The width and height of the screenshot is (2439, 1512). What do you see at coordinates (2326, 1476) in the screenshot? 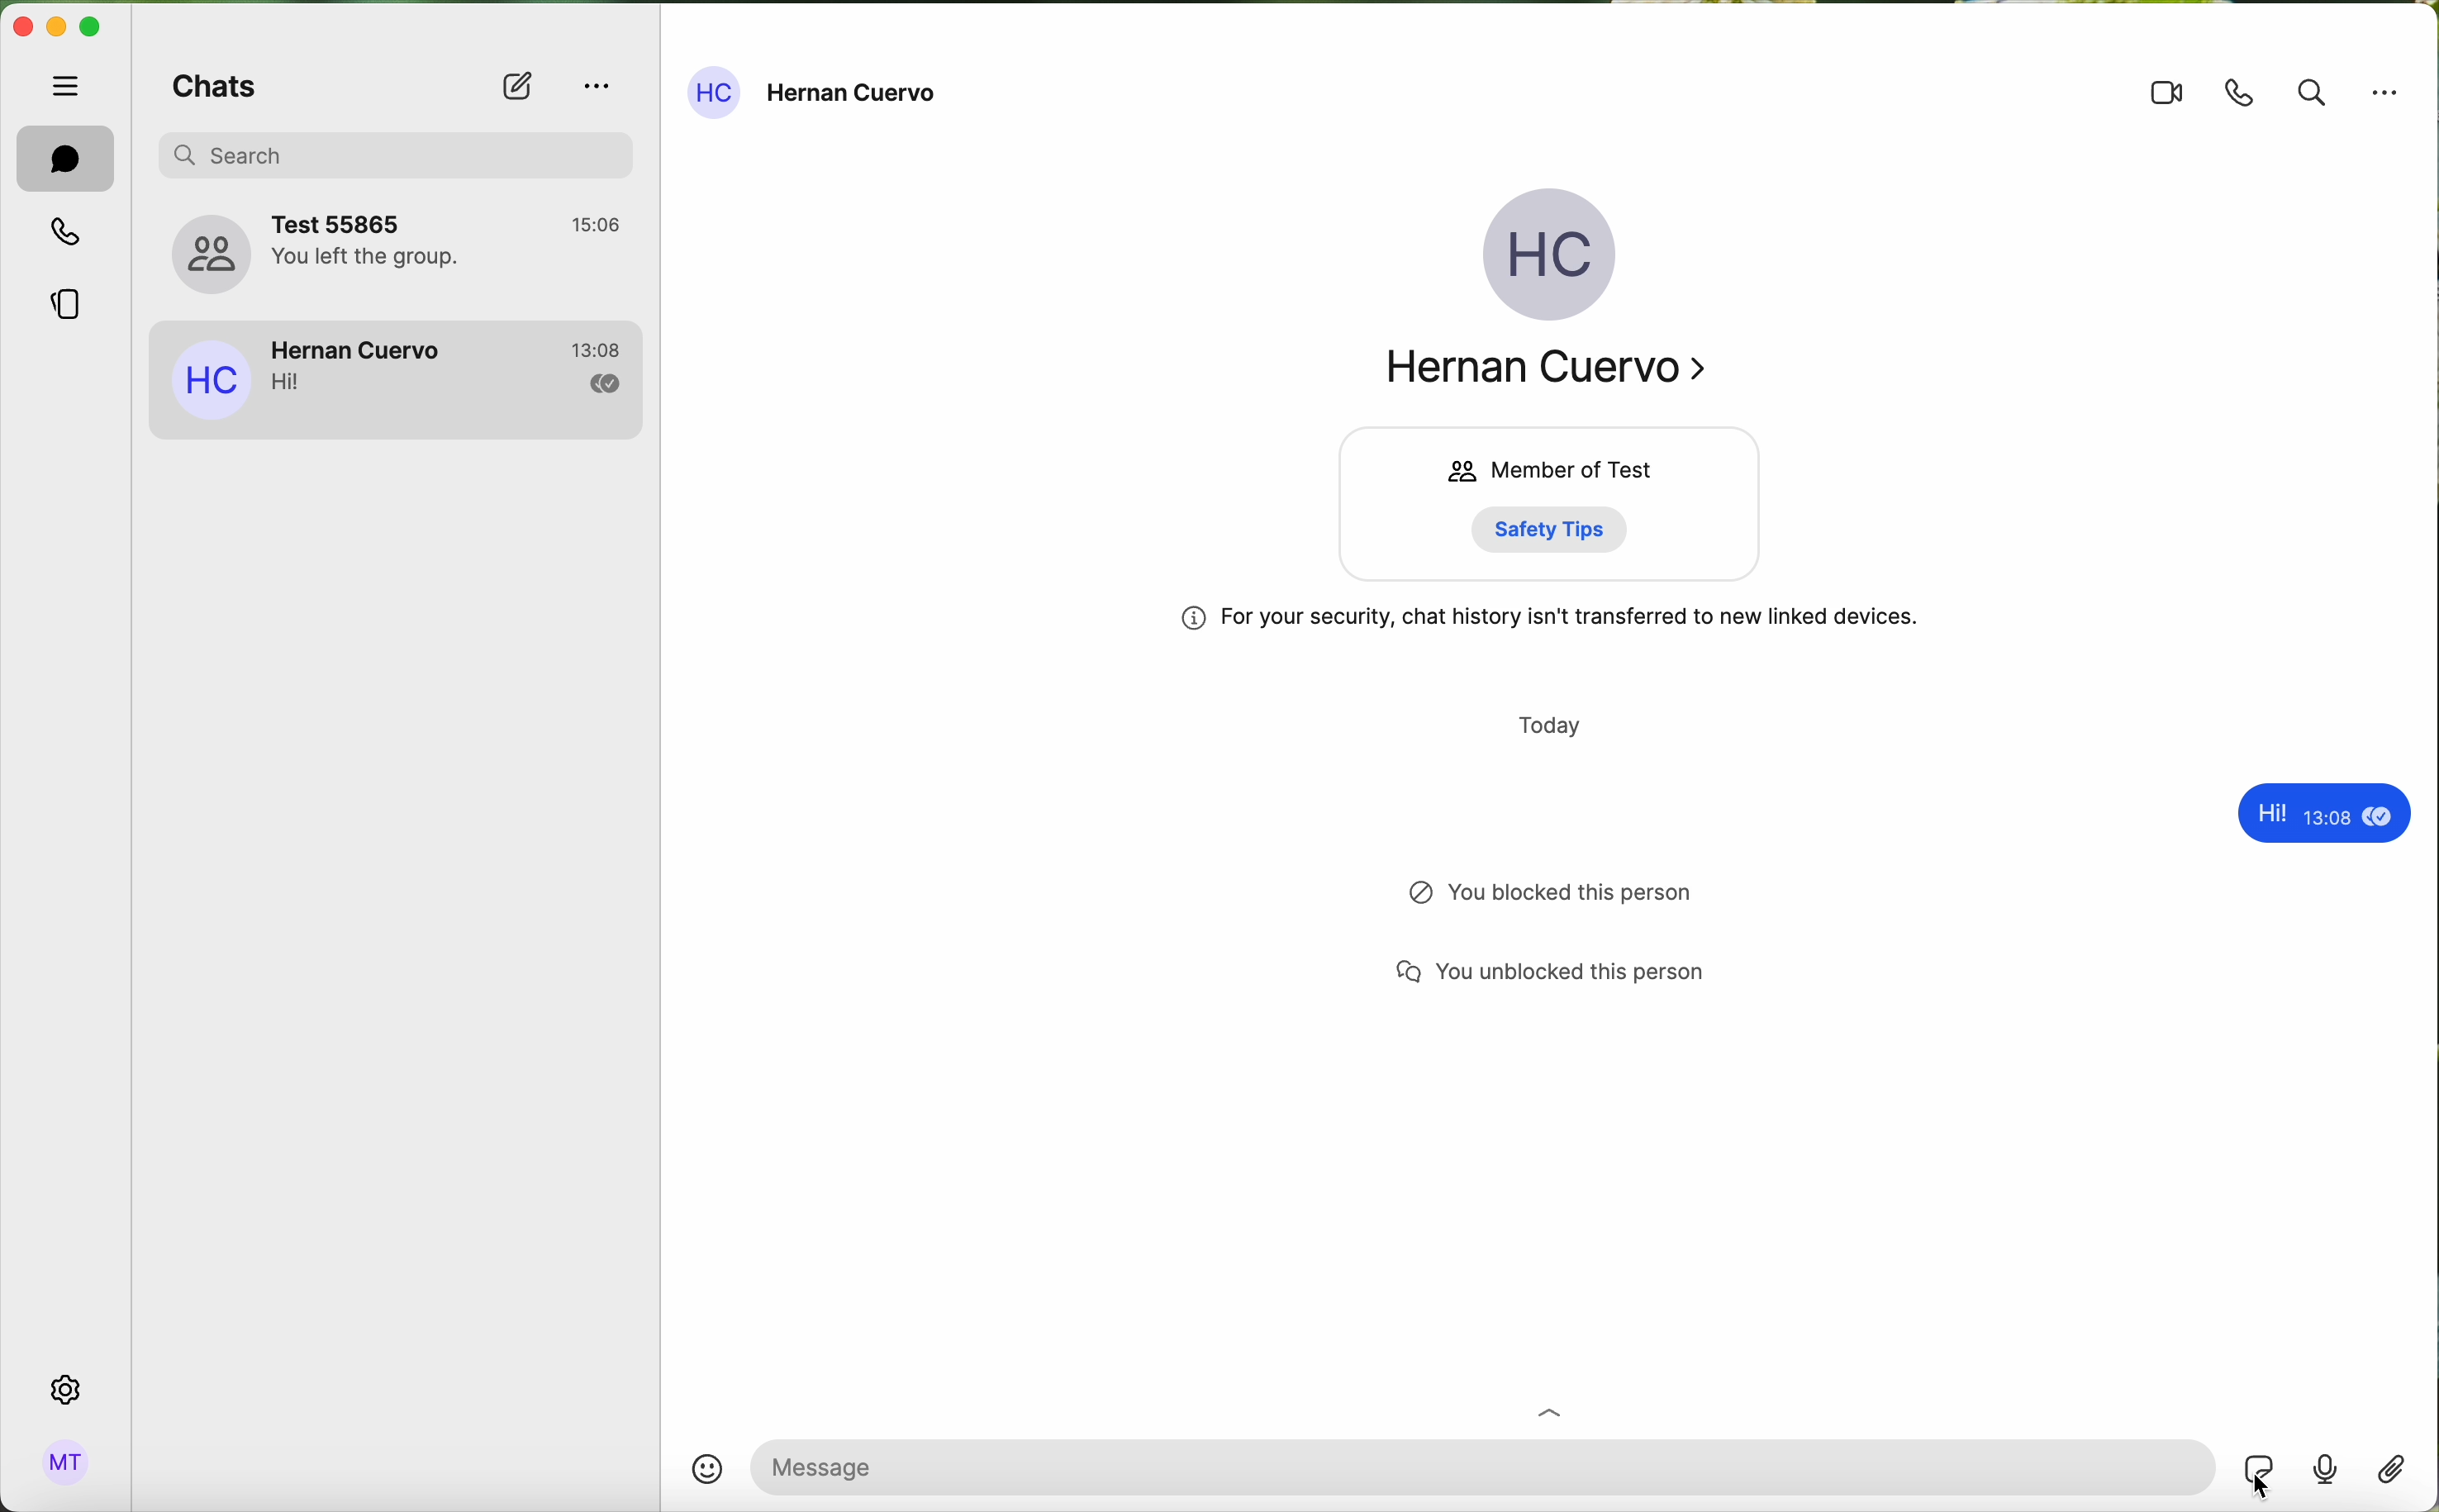
I see `voice record` at bounding box center [2326, 1476].